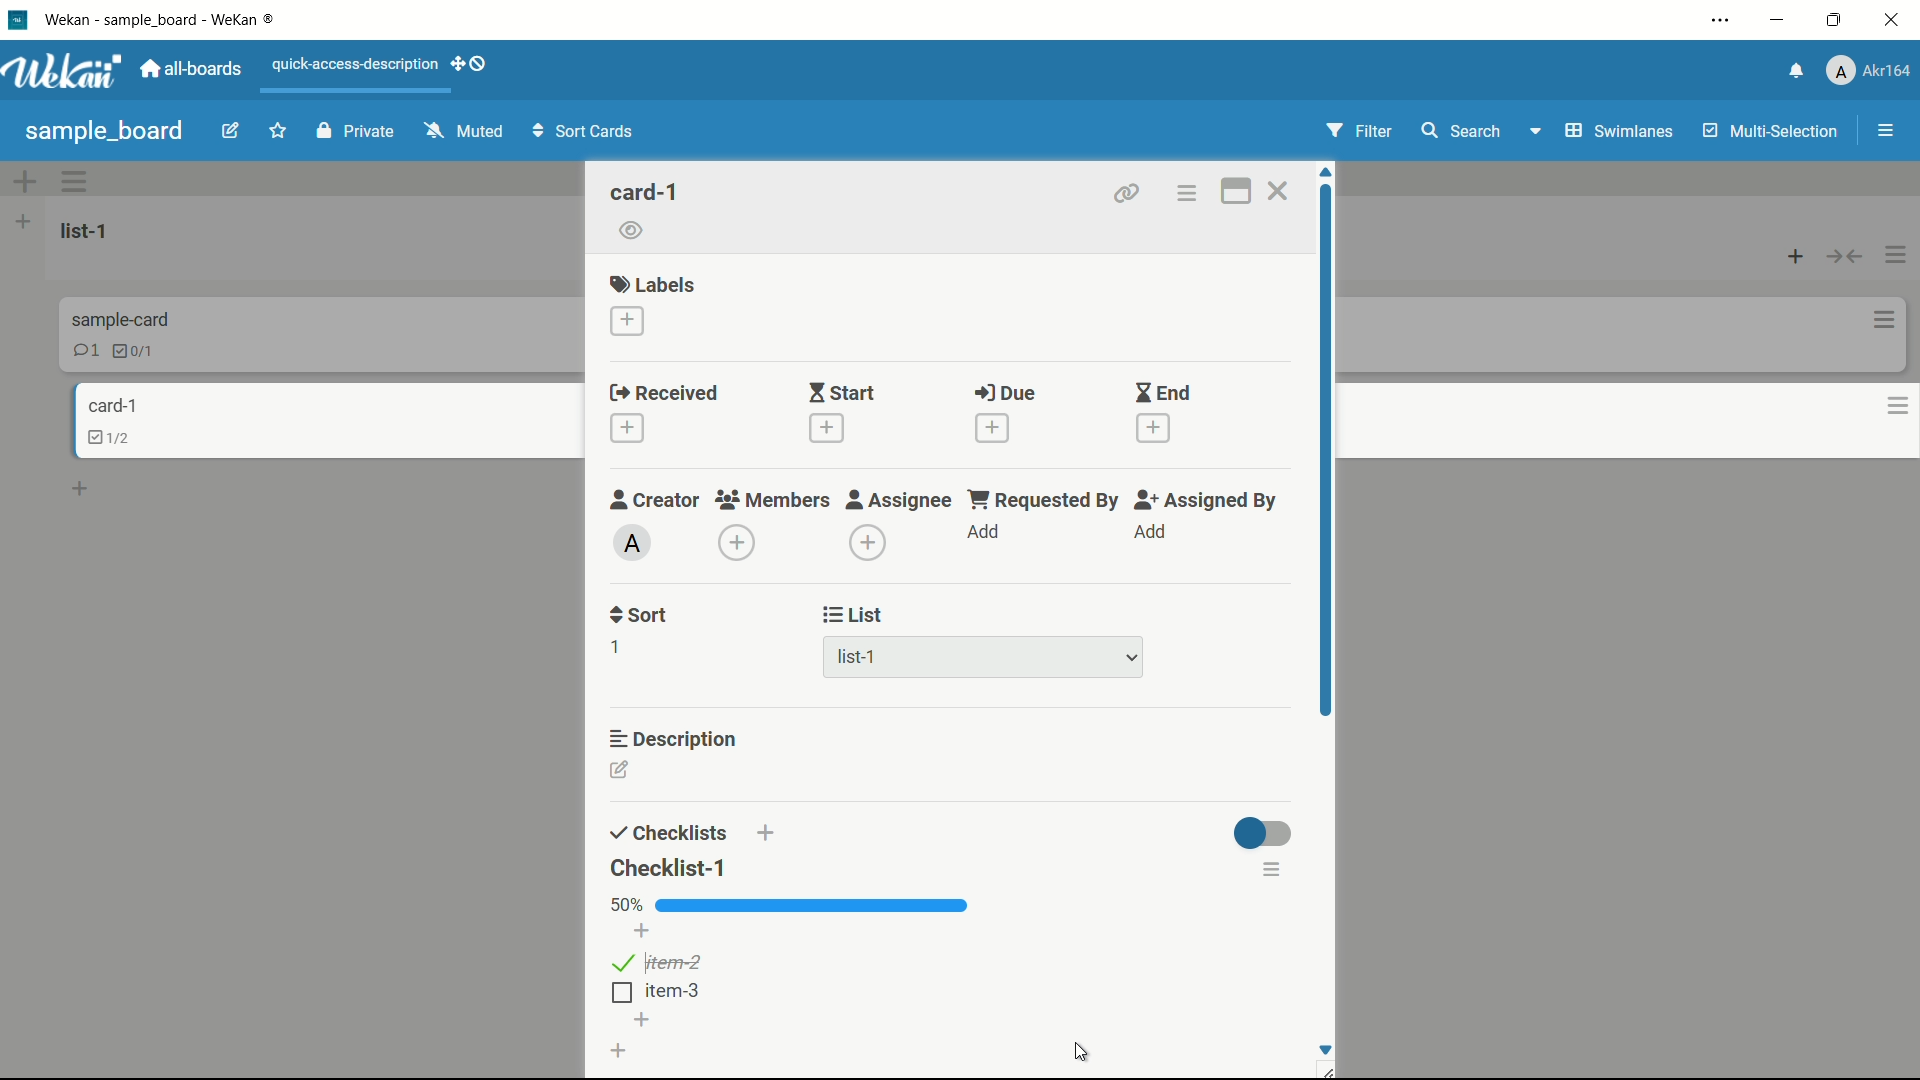 Image resolution: width=1920 pixels, height=1080 pixels. I want to click on minimize, so click(1779, 20).